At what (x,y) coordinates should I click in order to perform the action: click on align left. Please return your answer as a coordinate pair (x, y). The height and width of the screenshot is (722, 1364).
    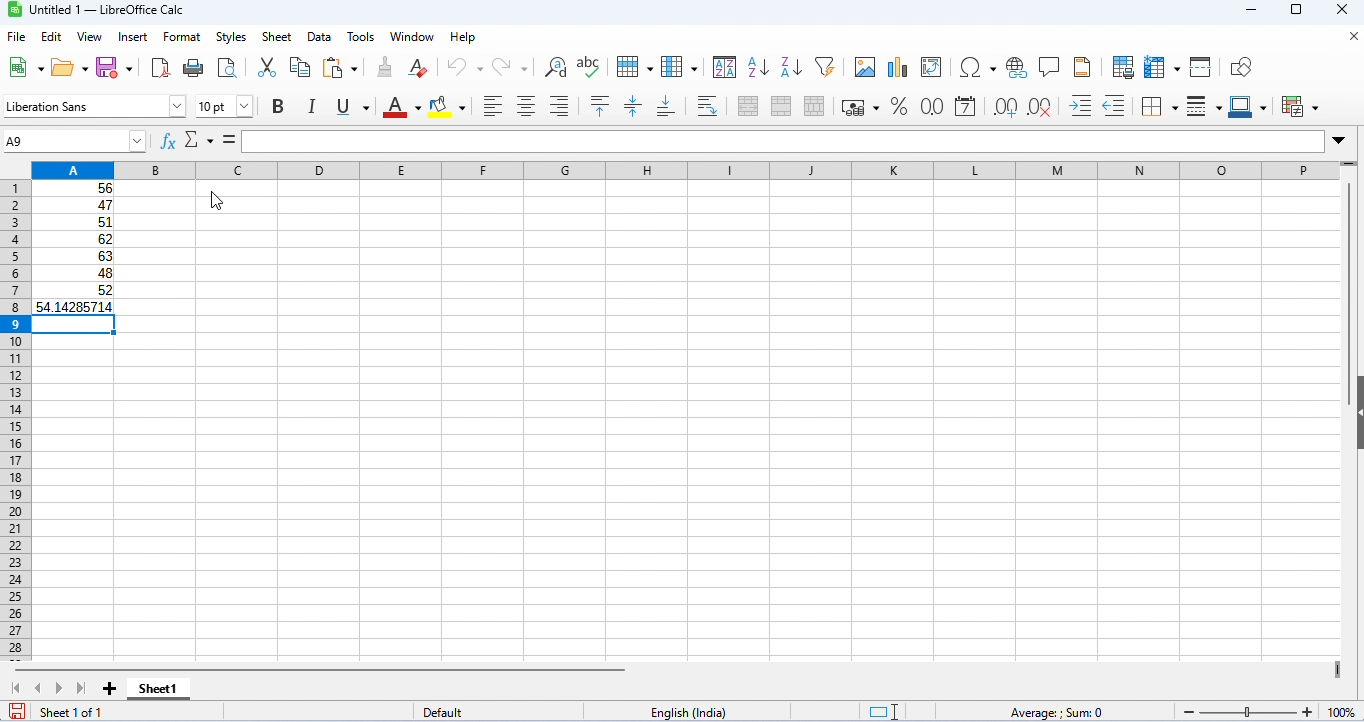
    Looking at the image, I should click on (493, 106).